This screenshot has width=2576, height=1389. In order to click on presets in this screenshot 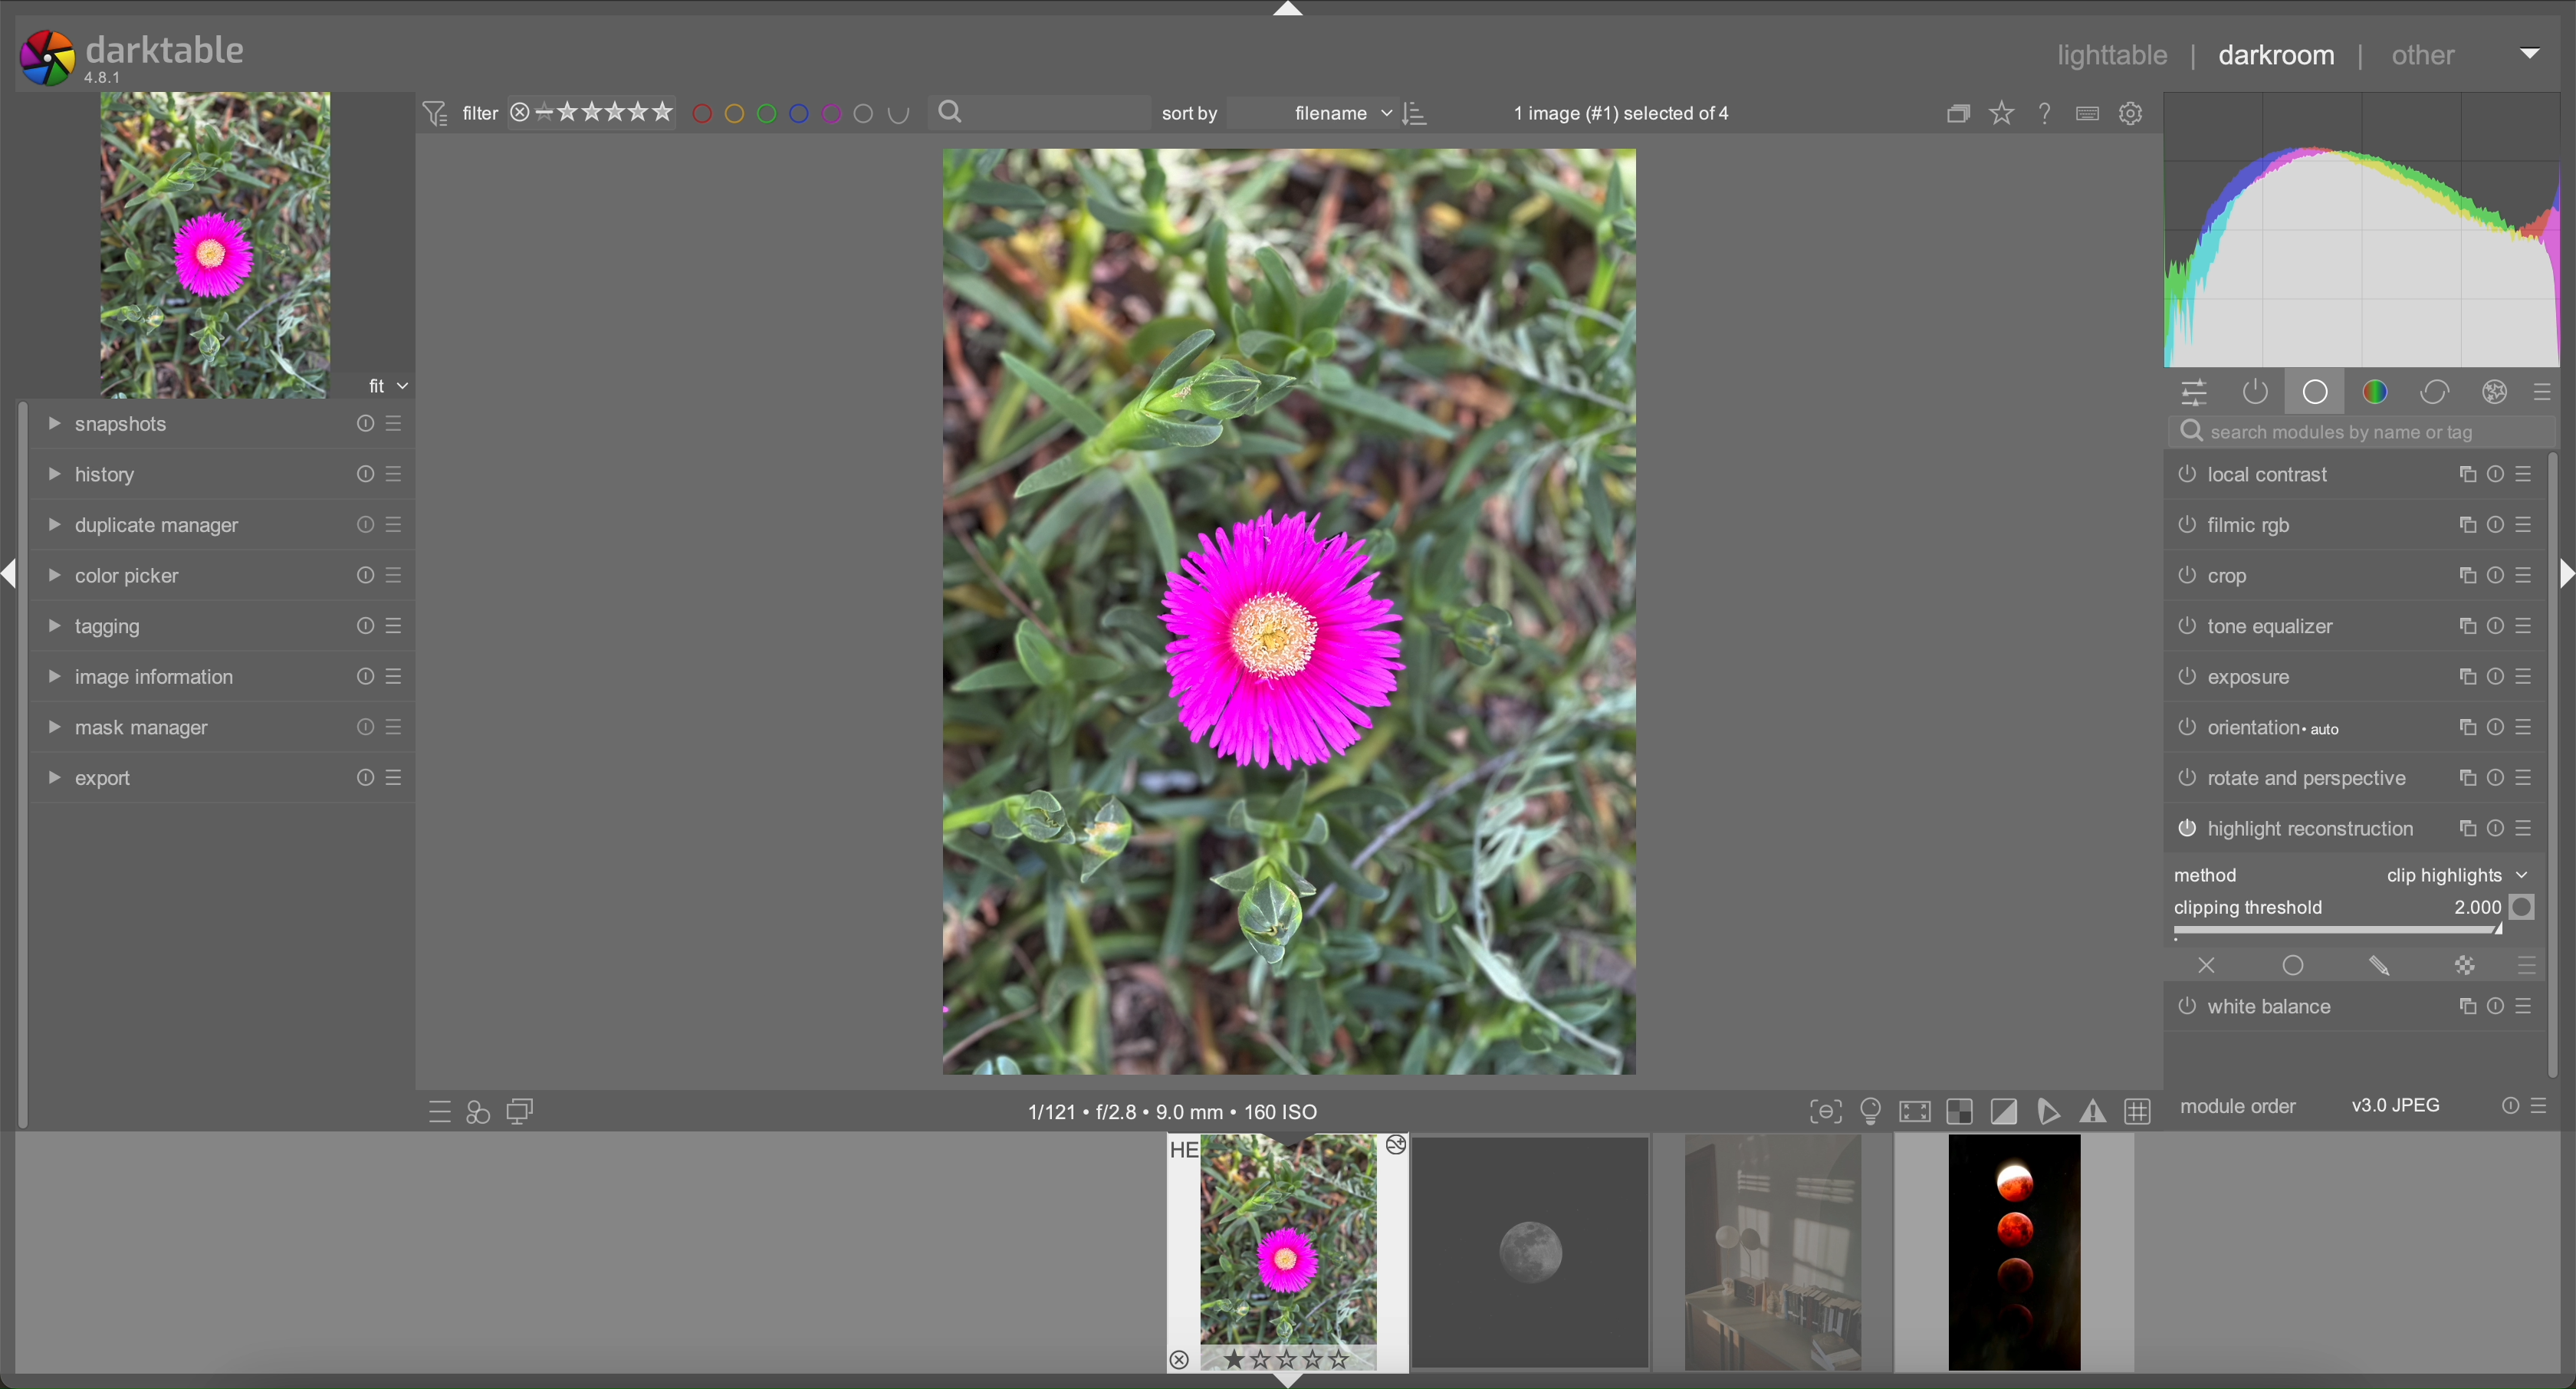, I will do `click(400, 475)`.